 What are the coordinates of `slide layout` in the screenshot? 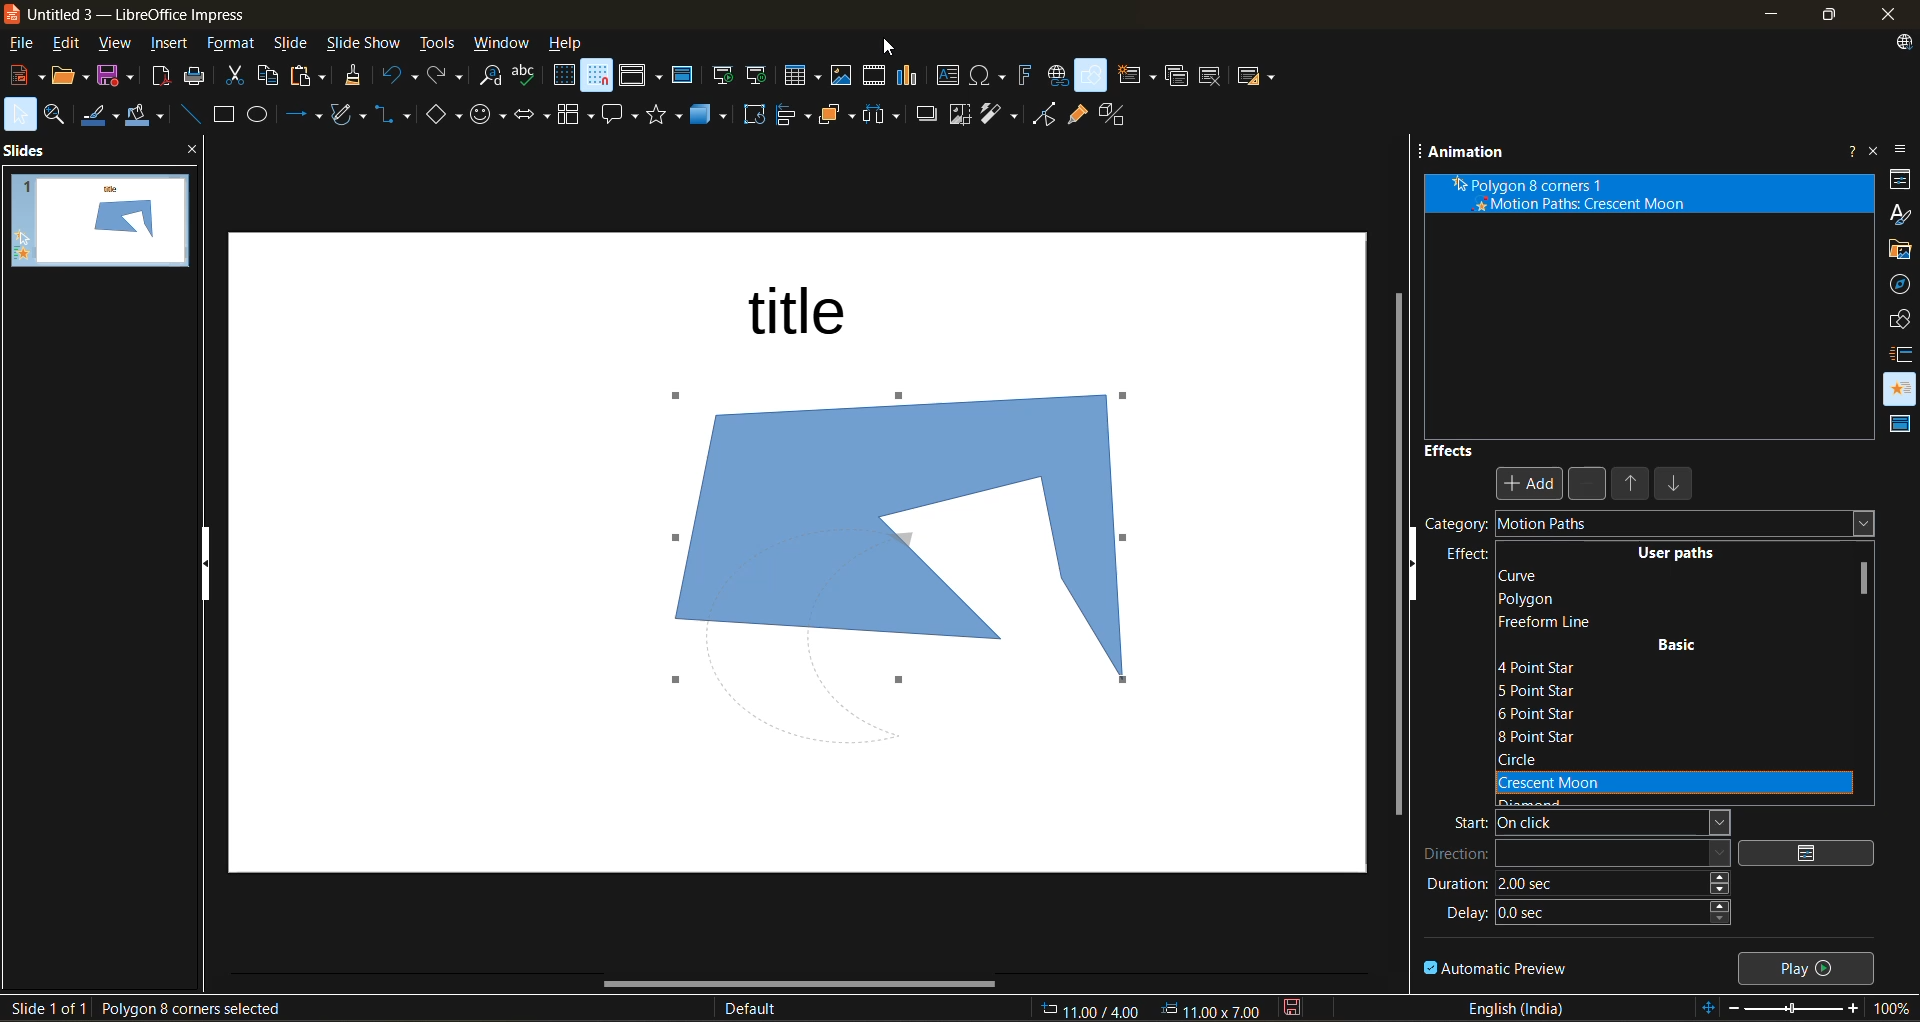 It's located at (1258, 79).